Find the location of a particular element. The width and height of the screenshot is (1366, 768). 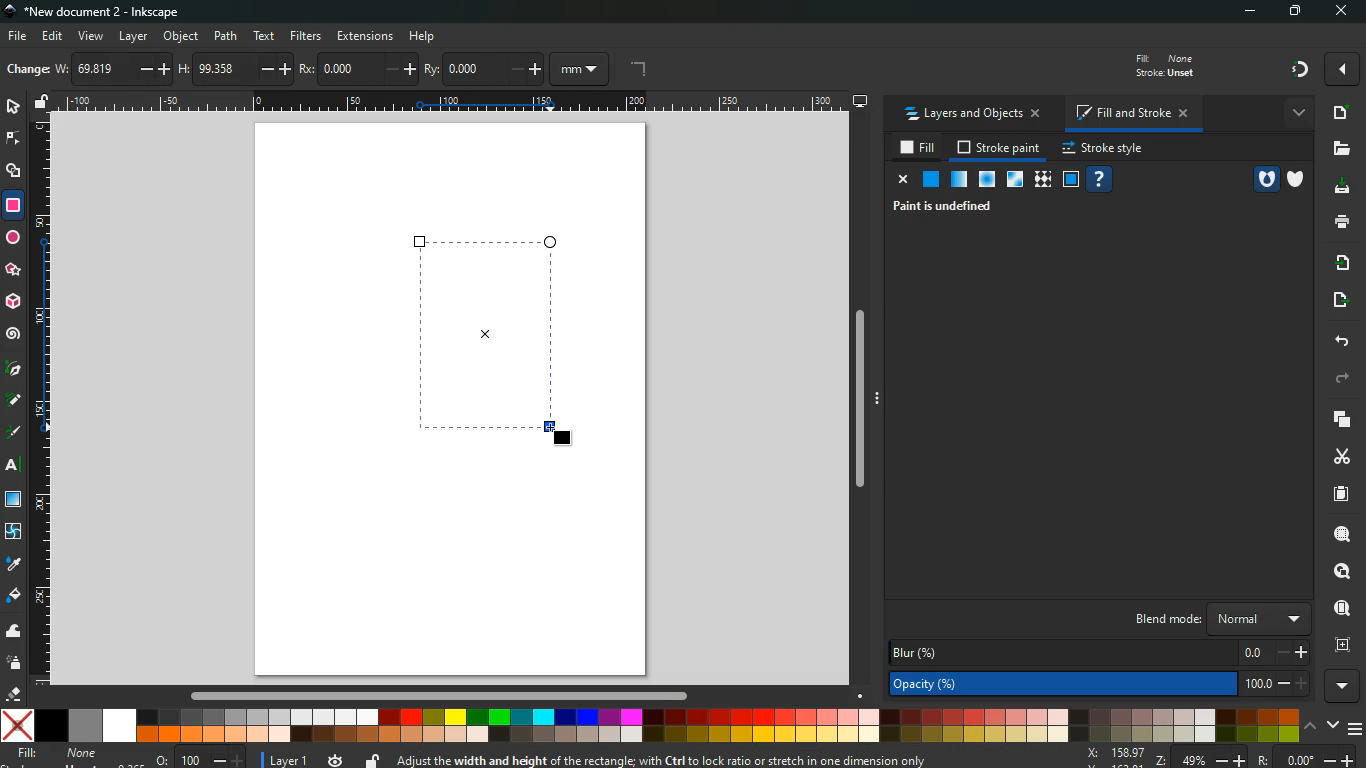

time is located at coordinates (333, 759).